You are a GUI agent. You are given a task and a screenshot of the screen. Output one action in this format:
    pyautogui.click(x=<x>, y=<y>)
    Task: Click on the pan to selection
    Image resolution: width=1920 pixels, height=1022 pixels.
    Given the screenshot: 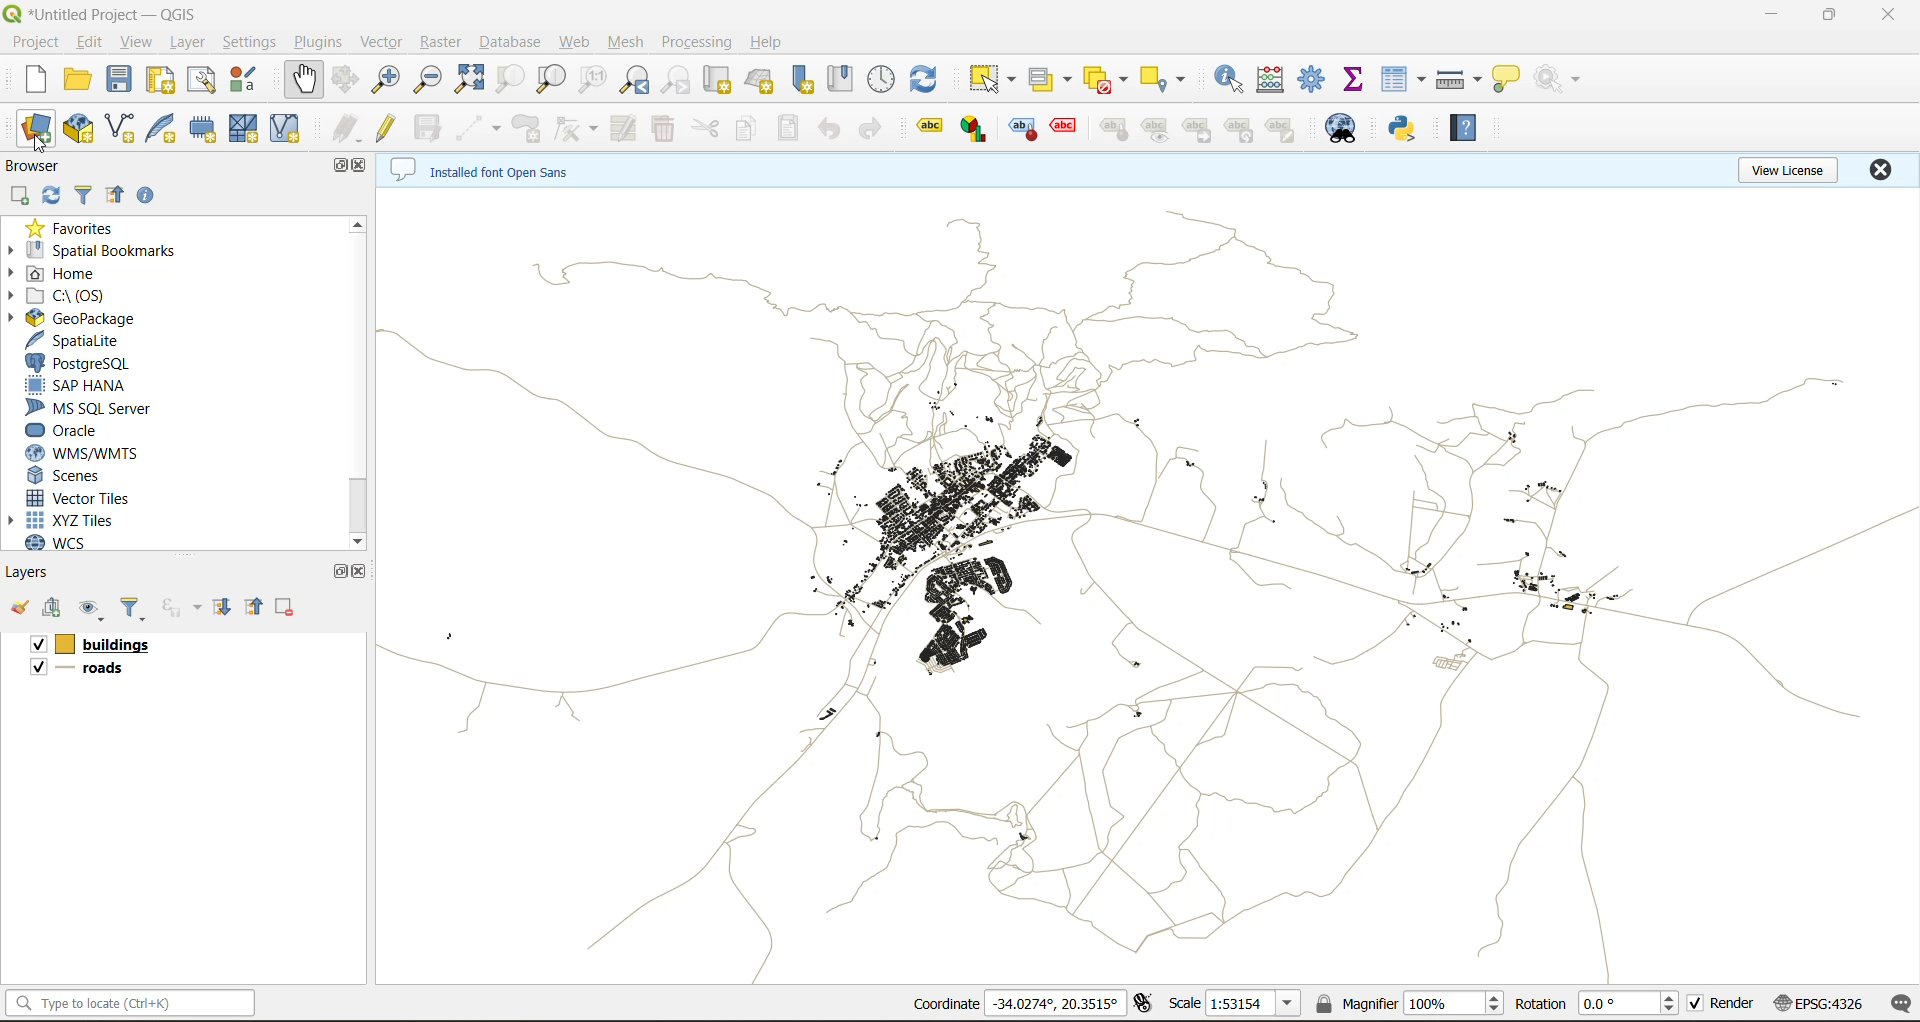 What is the action you would take?
    pyautogui.click(x=345, y=81)
    